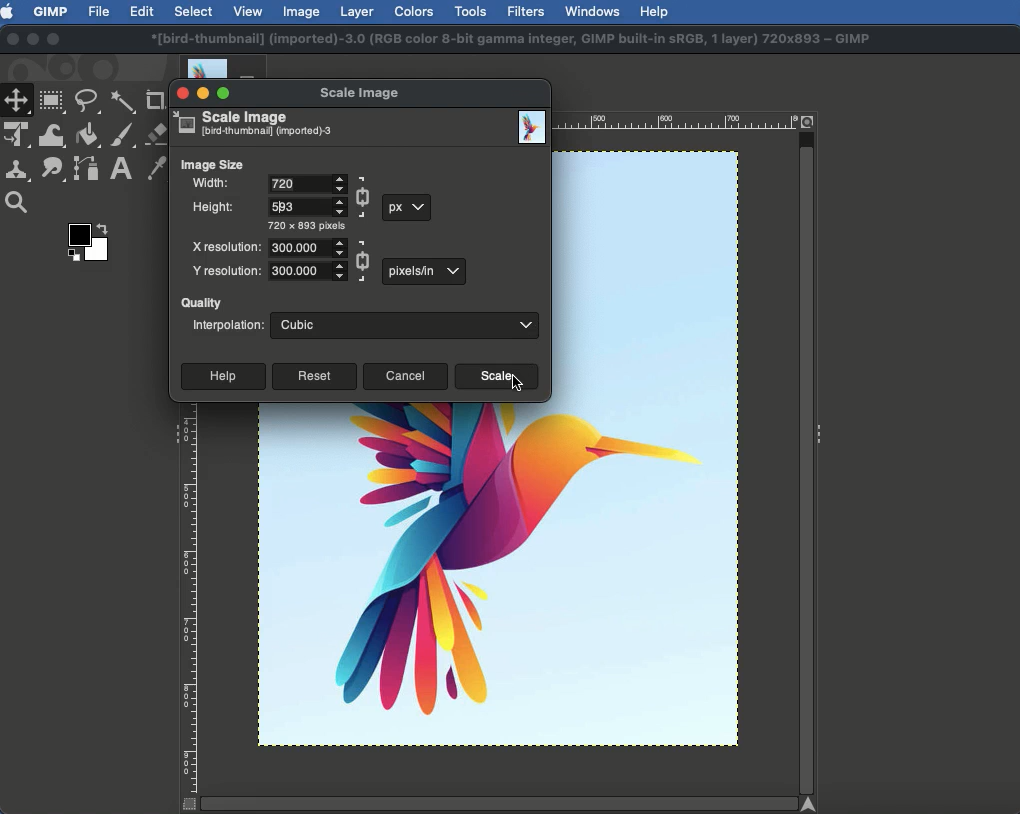 The image size is (1020, 814). What do you see at coordinates (200, 300) in the screenshot?
I see `Quality` at bounding box center [200, 300].